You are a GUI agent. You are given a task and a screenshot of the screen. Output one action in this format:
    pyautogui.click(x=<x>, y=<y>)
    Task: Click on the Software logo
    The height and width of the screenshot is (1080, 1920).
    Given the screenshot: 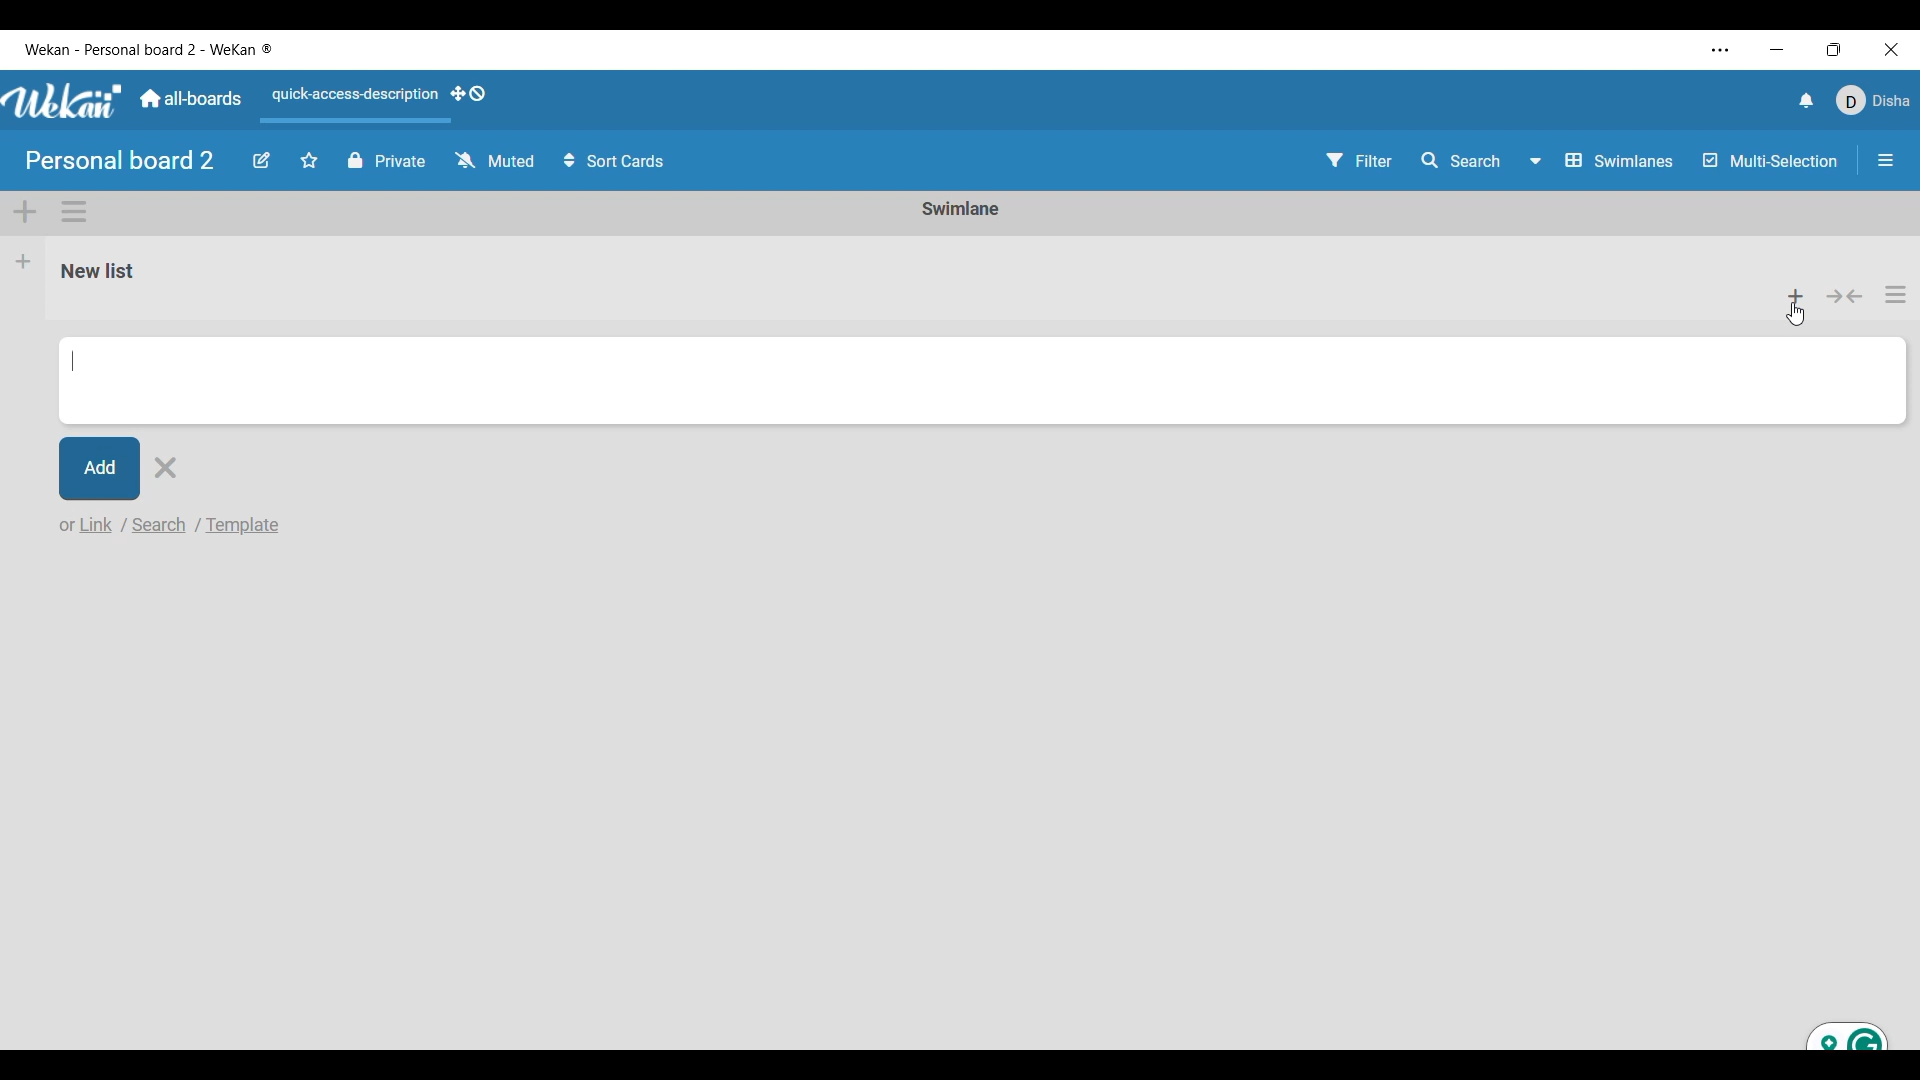 What is the action you would take?
    pyautogui.click(x=63, y=101)
    